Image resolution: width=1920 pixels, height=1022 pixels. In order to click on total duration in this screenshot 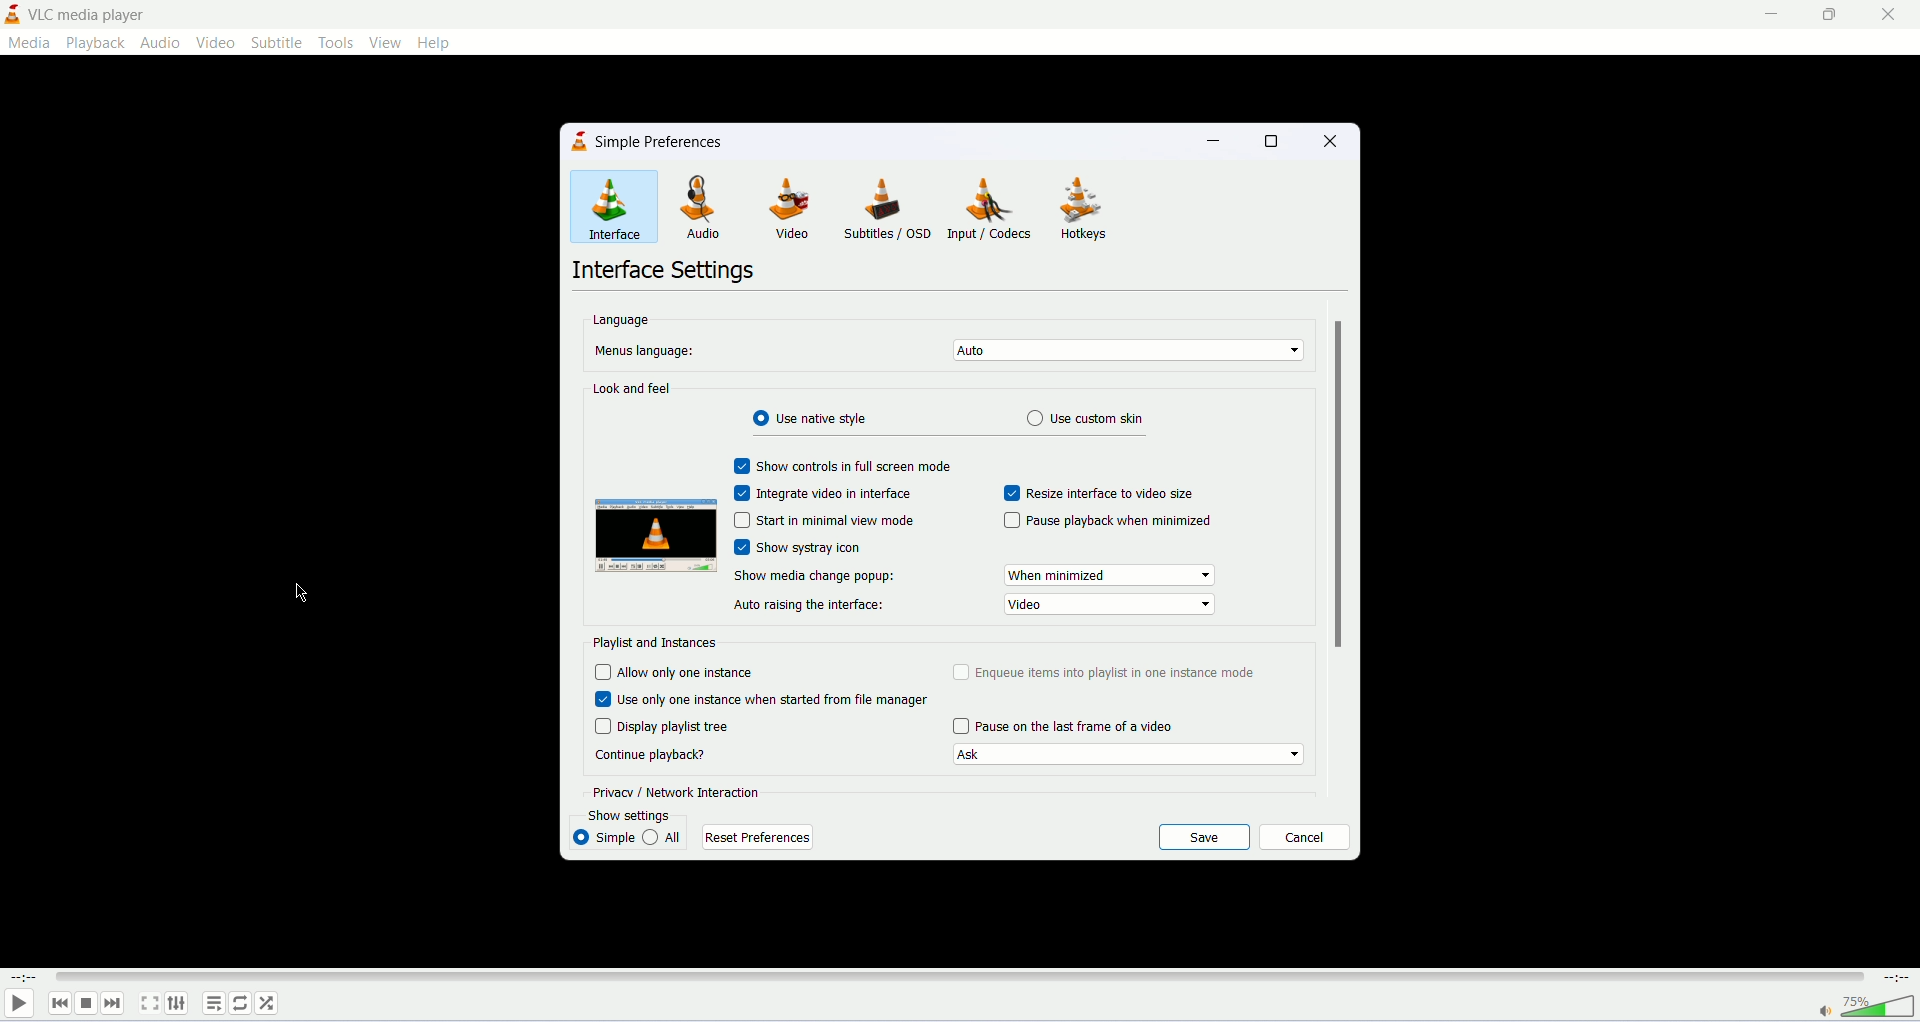, I will do `click(1897, 980)`.